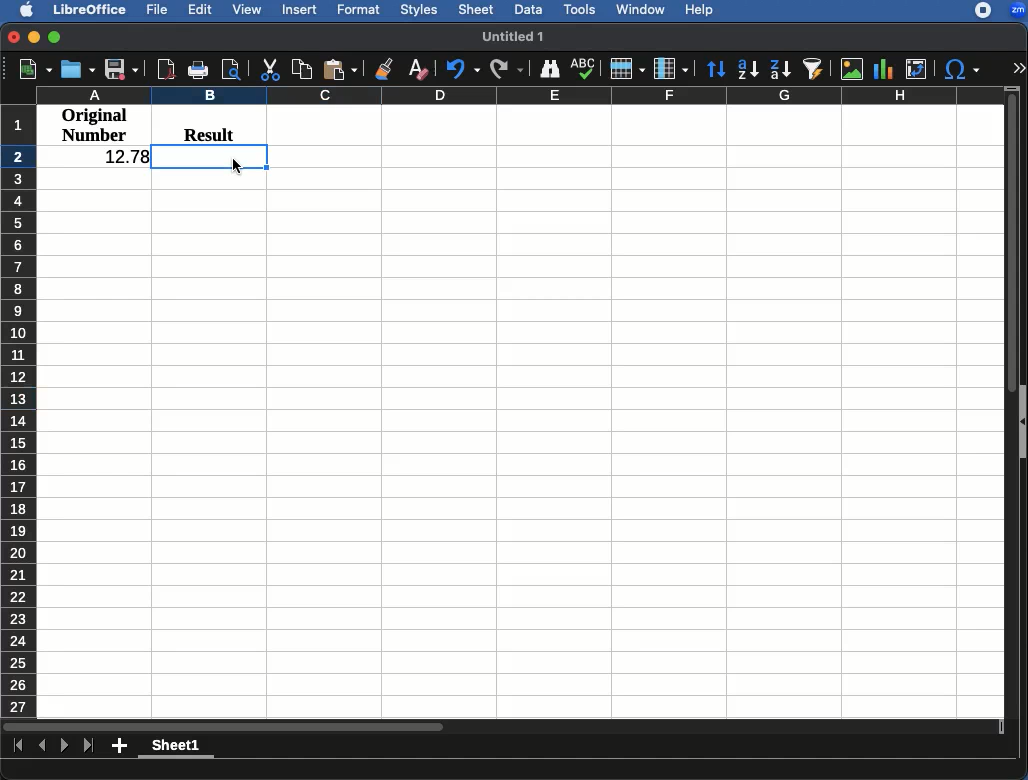  What do you see at coordinates (671, 69) in the screenshot?
I see `Column` at bounding box center [671, 69].